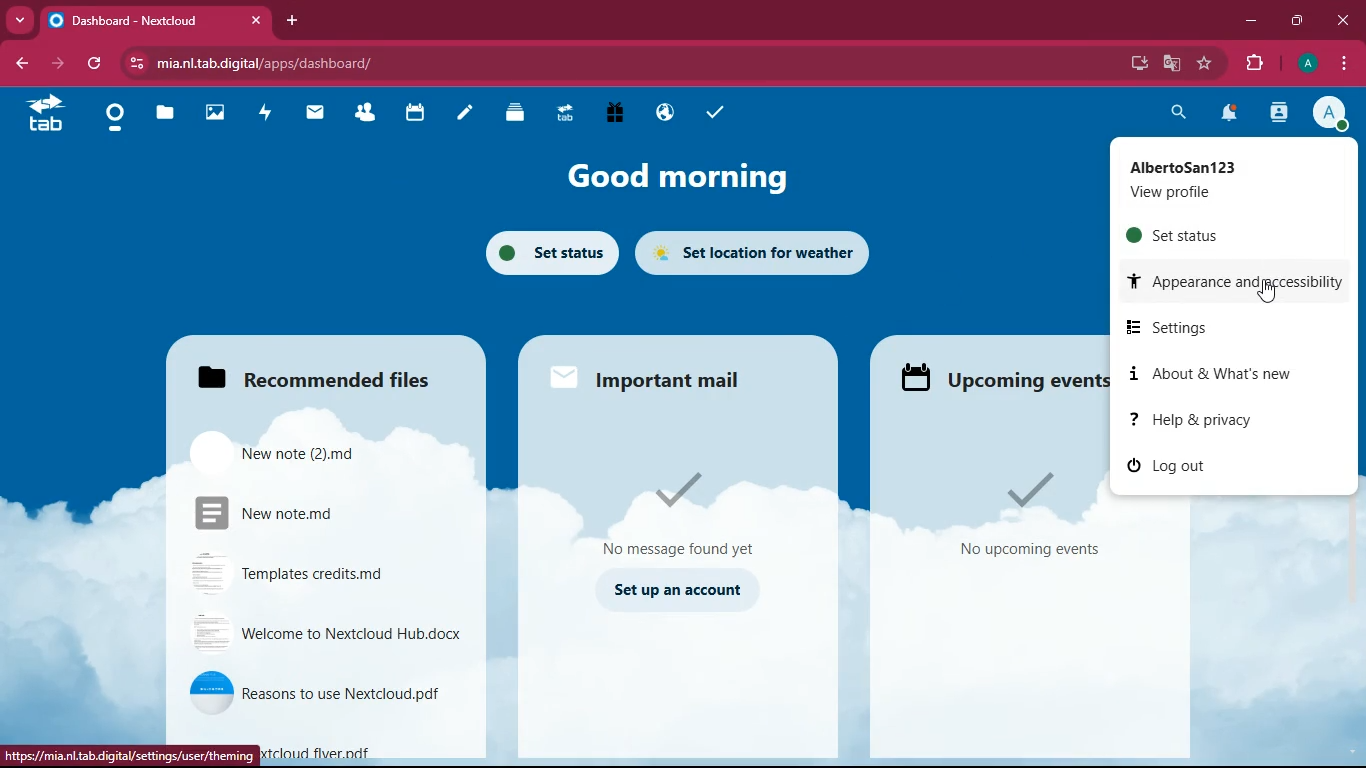  What do you see at coordinates (668, 114) in the screenshot?
I see `public` at bounding box center [668, 114].